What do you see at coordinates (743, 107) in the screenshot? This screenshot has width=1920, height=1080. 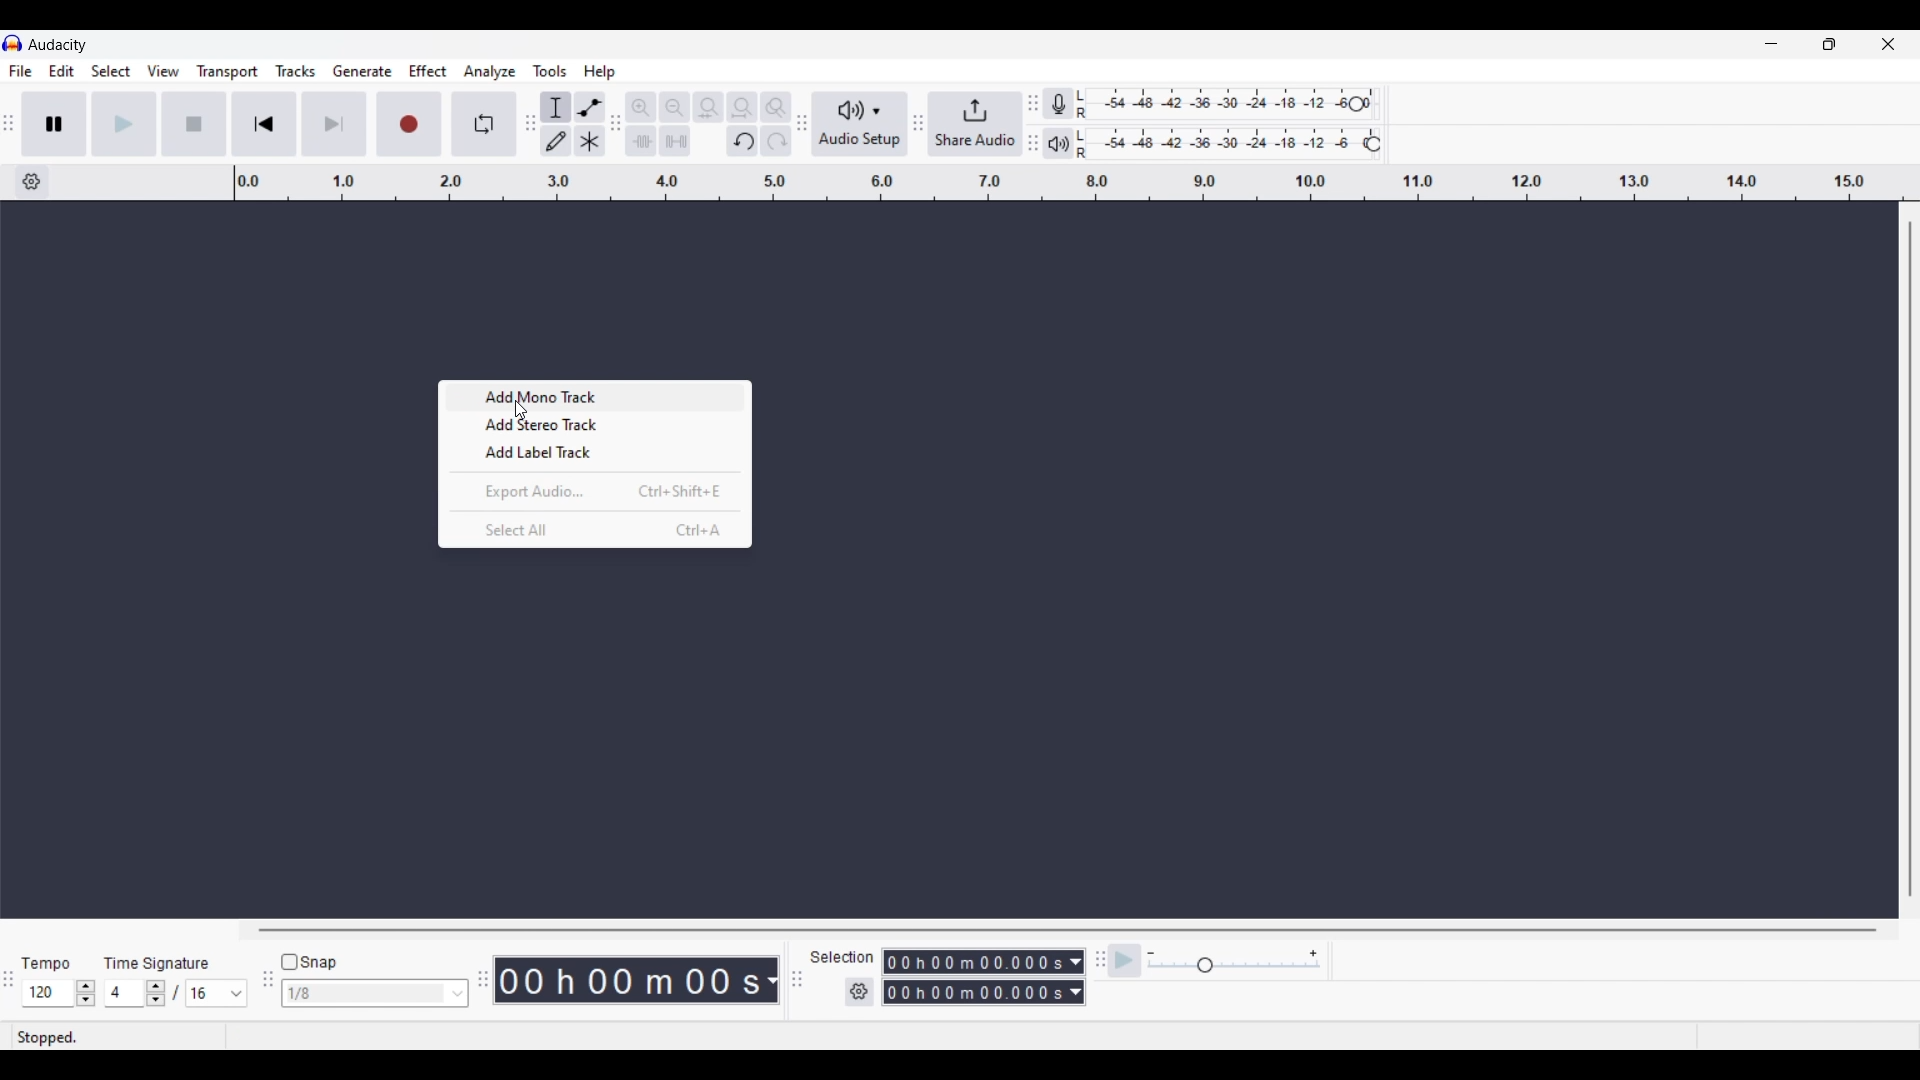 I see `Fit project to width` at bounding box center [743, 107].